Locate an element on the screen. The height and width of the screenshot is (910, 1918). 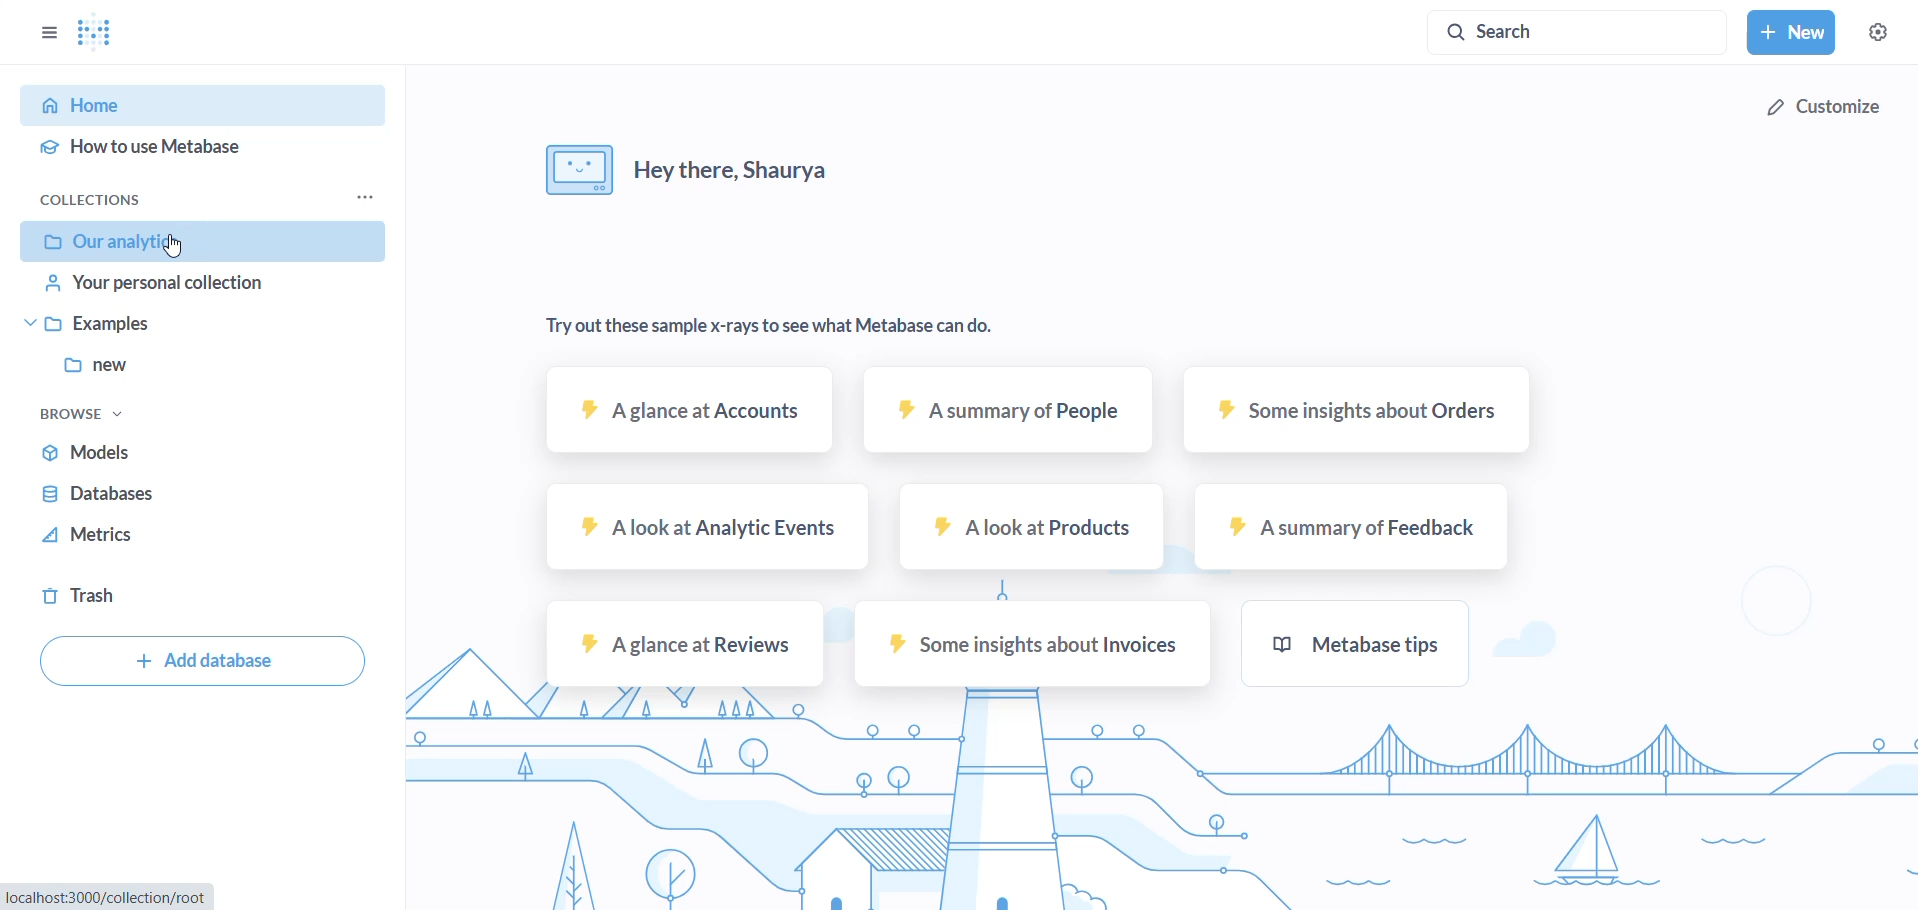
show/hide sidebar is located at coordinates (43, 31).